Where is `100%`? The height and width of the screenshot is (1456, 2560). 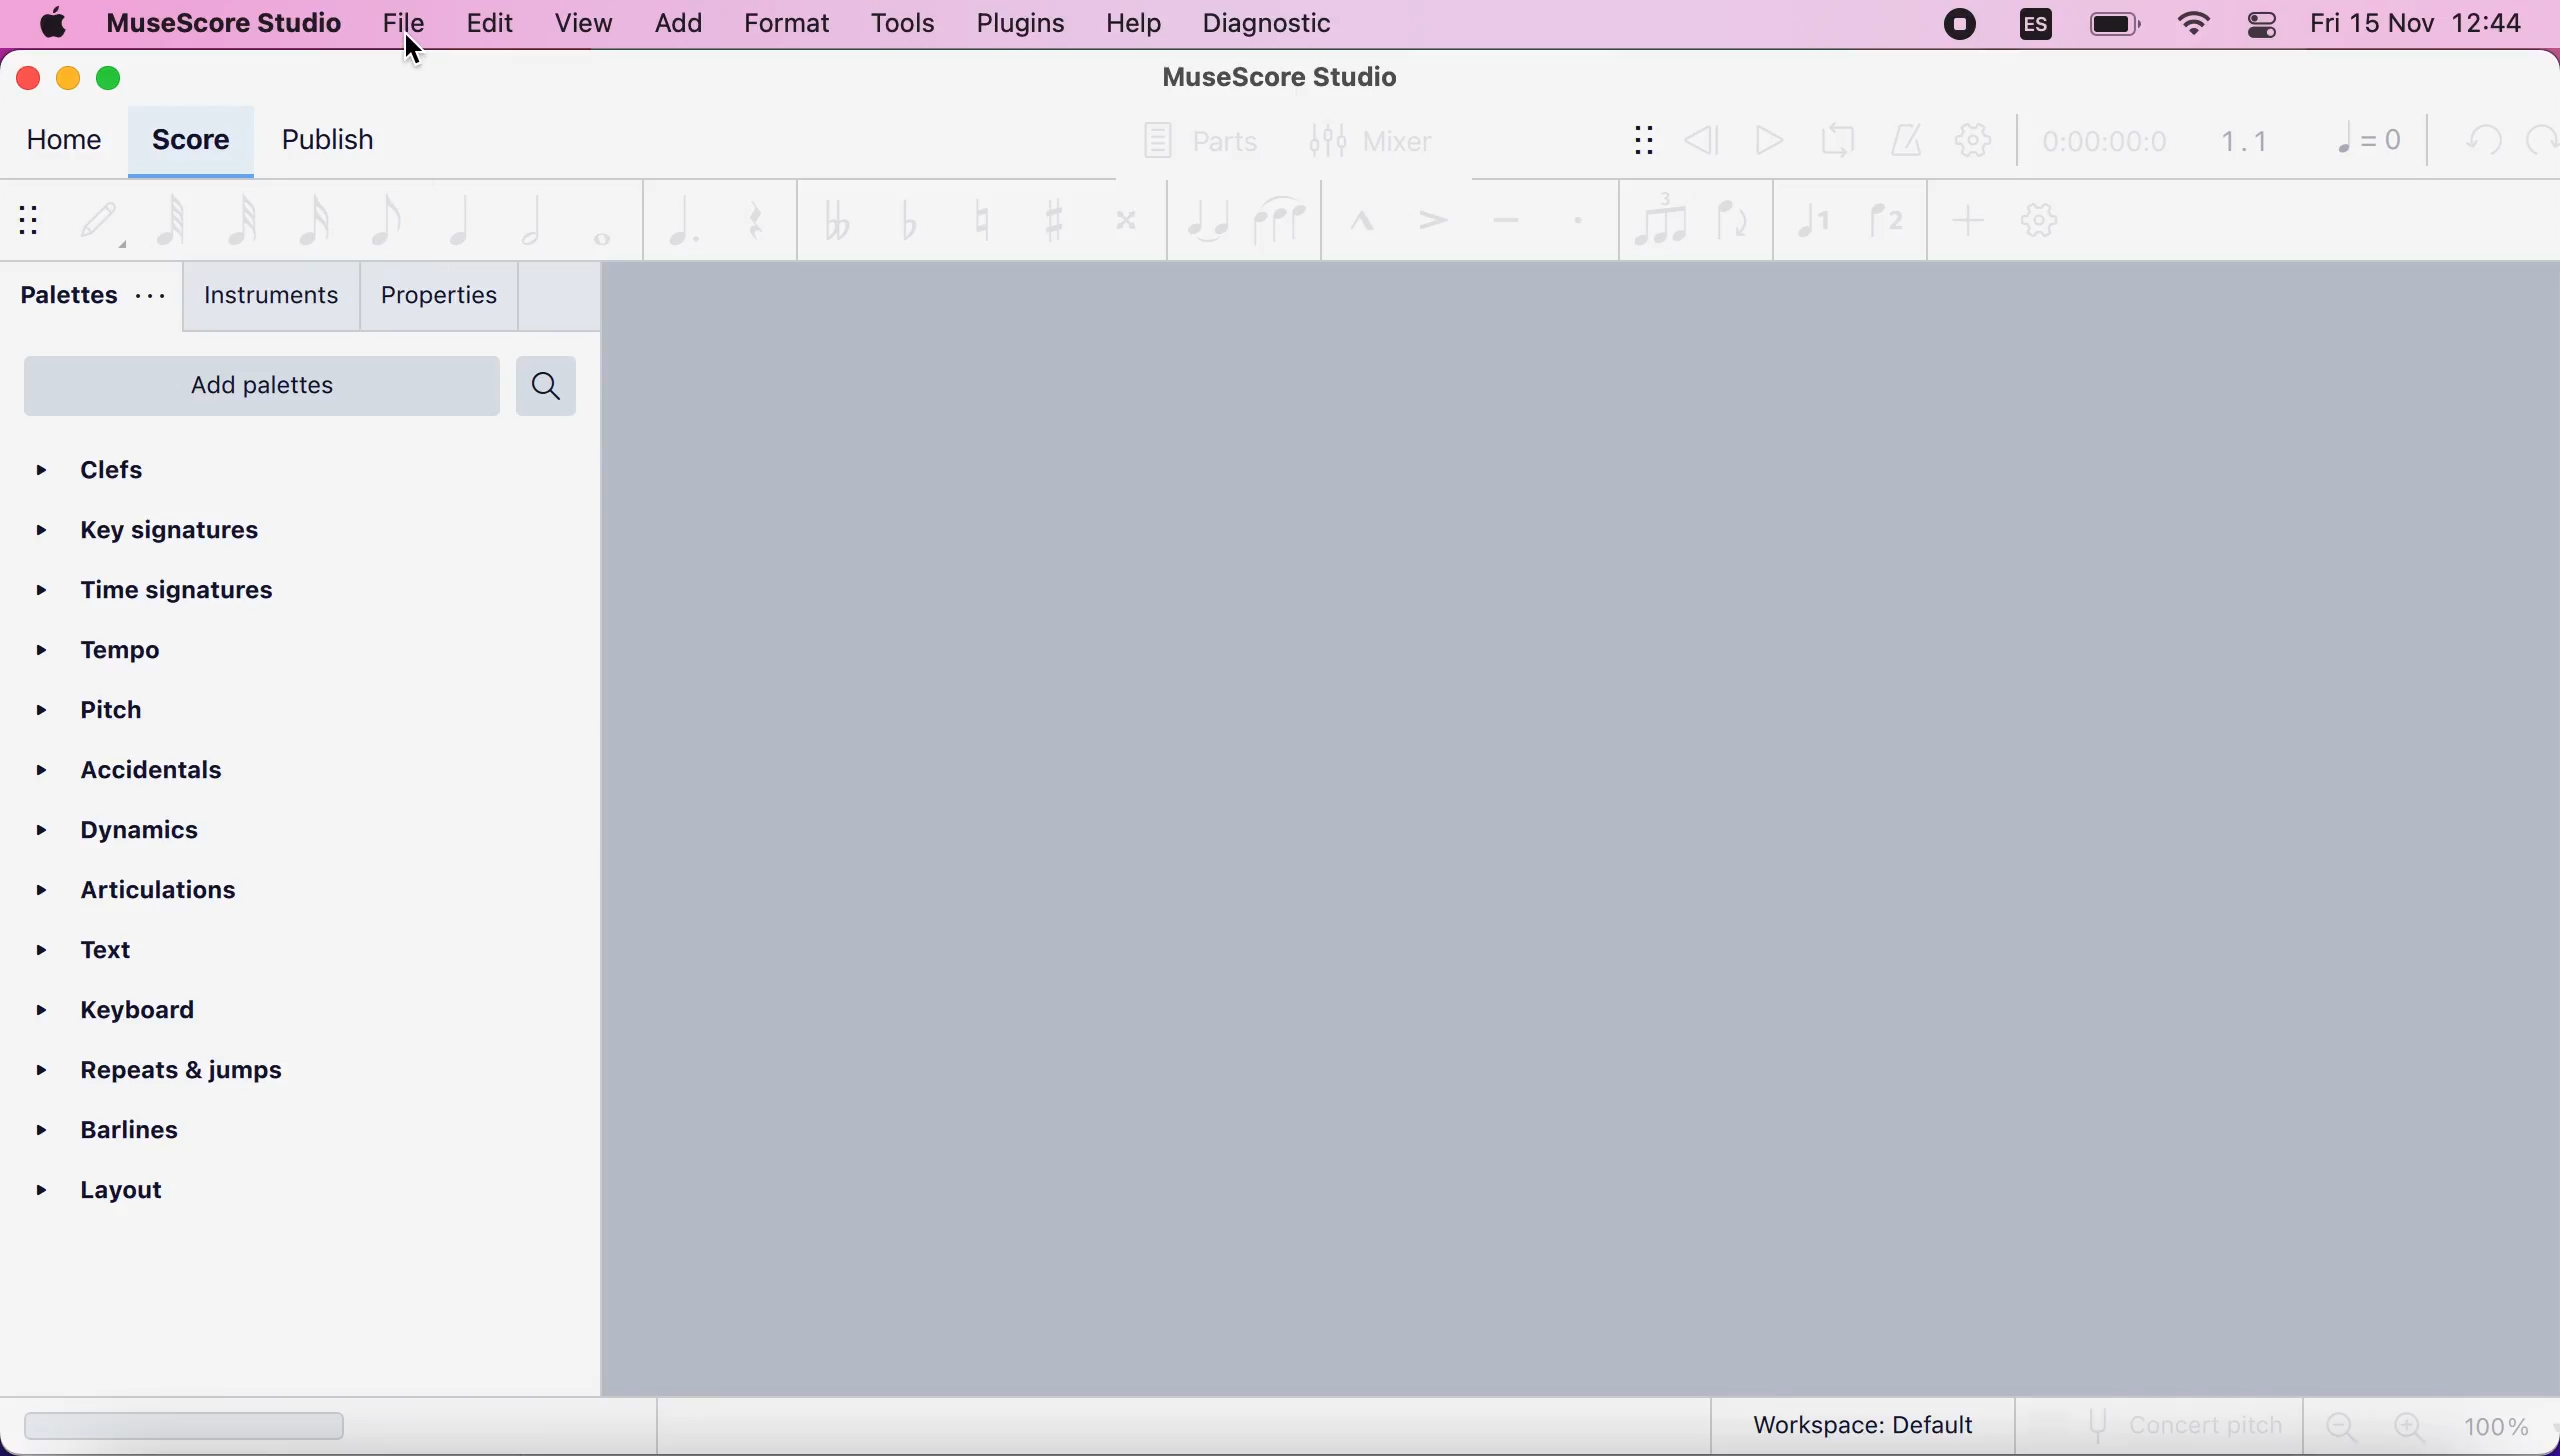
100% is located at coordinates (2501, 1425).